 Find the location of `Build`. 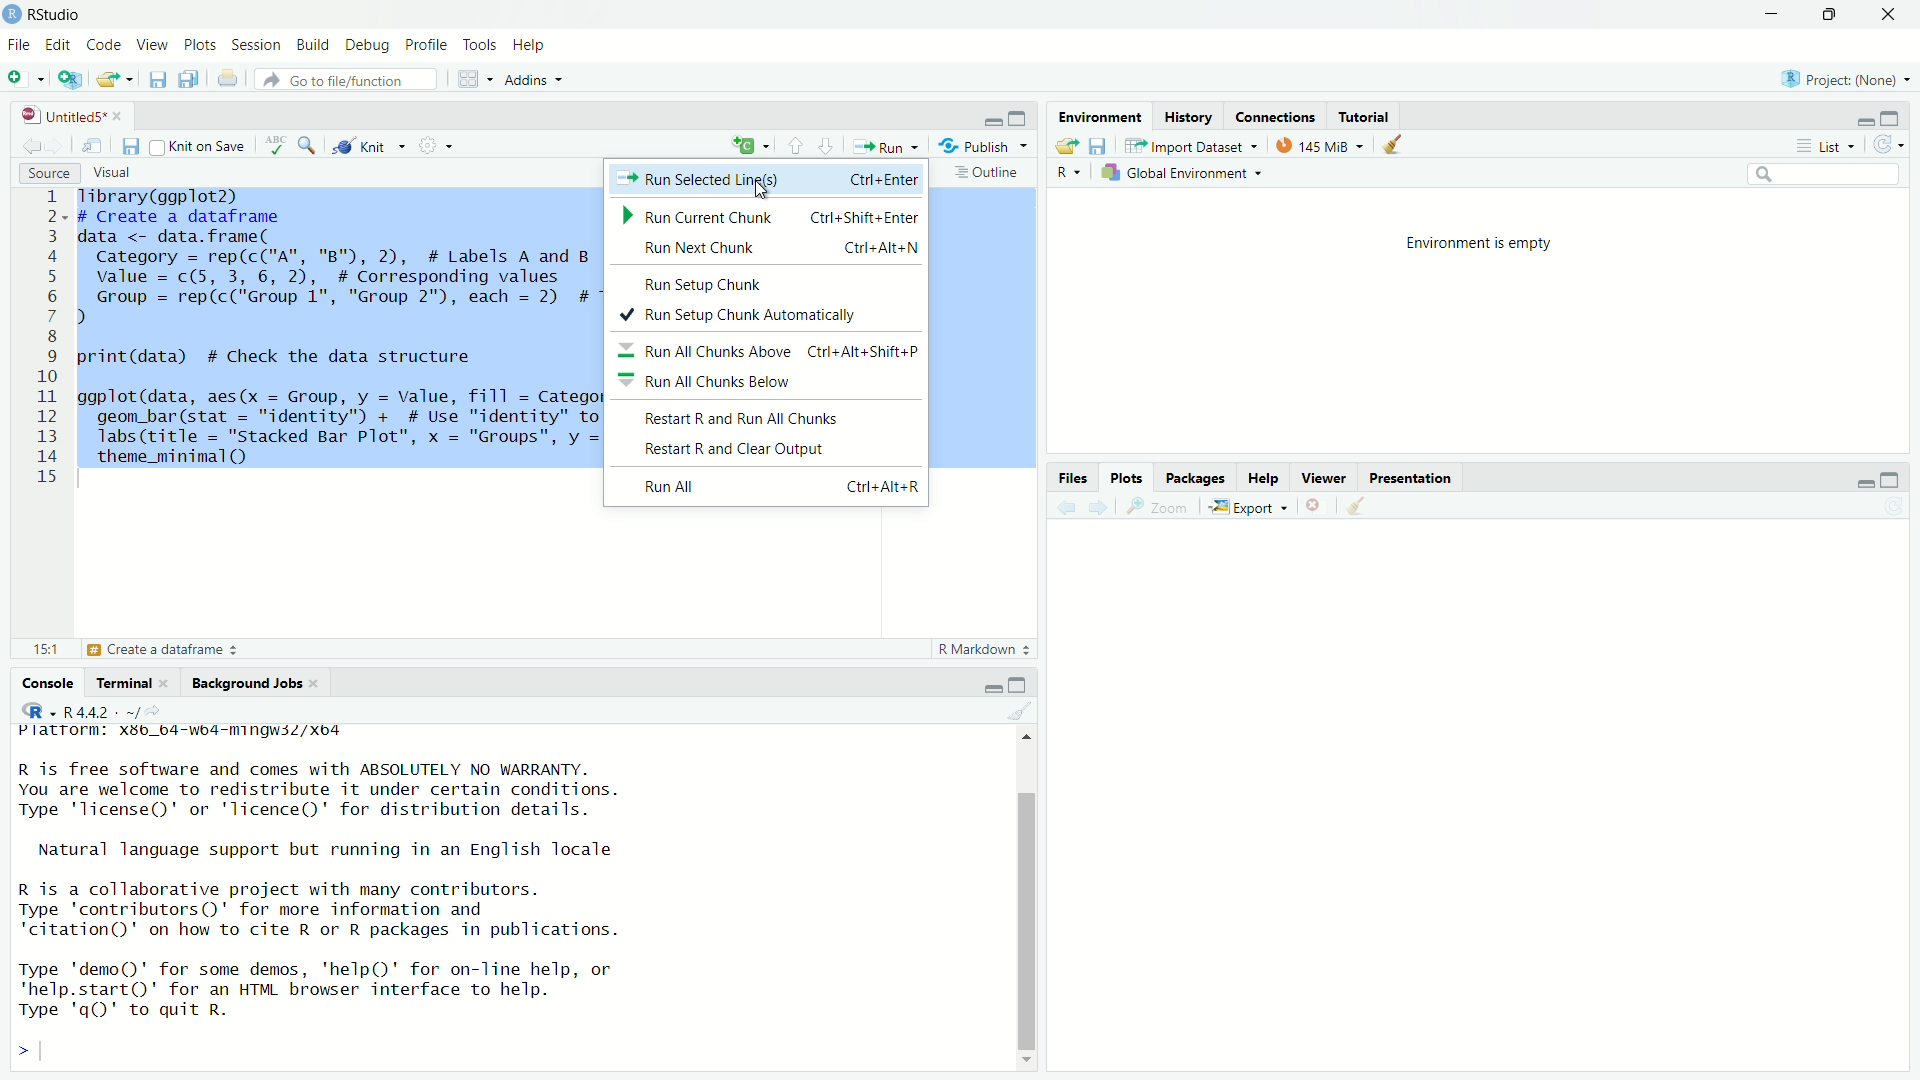

Build is located at coordinates (313, 43).